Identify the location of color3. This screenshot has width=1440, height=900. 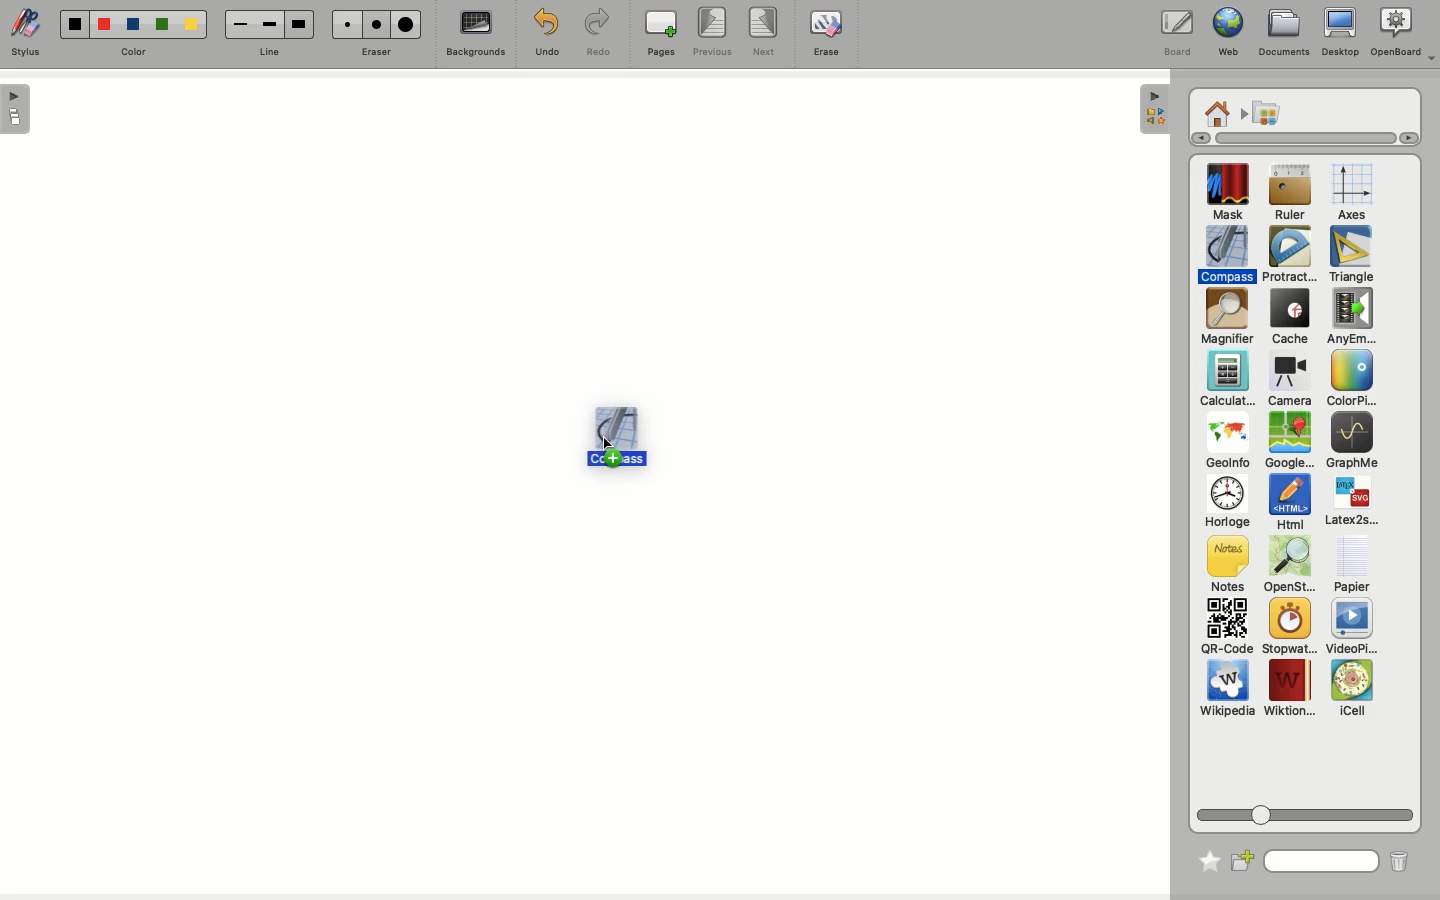
(132, 25).